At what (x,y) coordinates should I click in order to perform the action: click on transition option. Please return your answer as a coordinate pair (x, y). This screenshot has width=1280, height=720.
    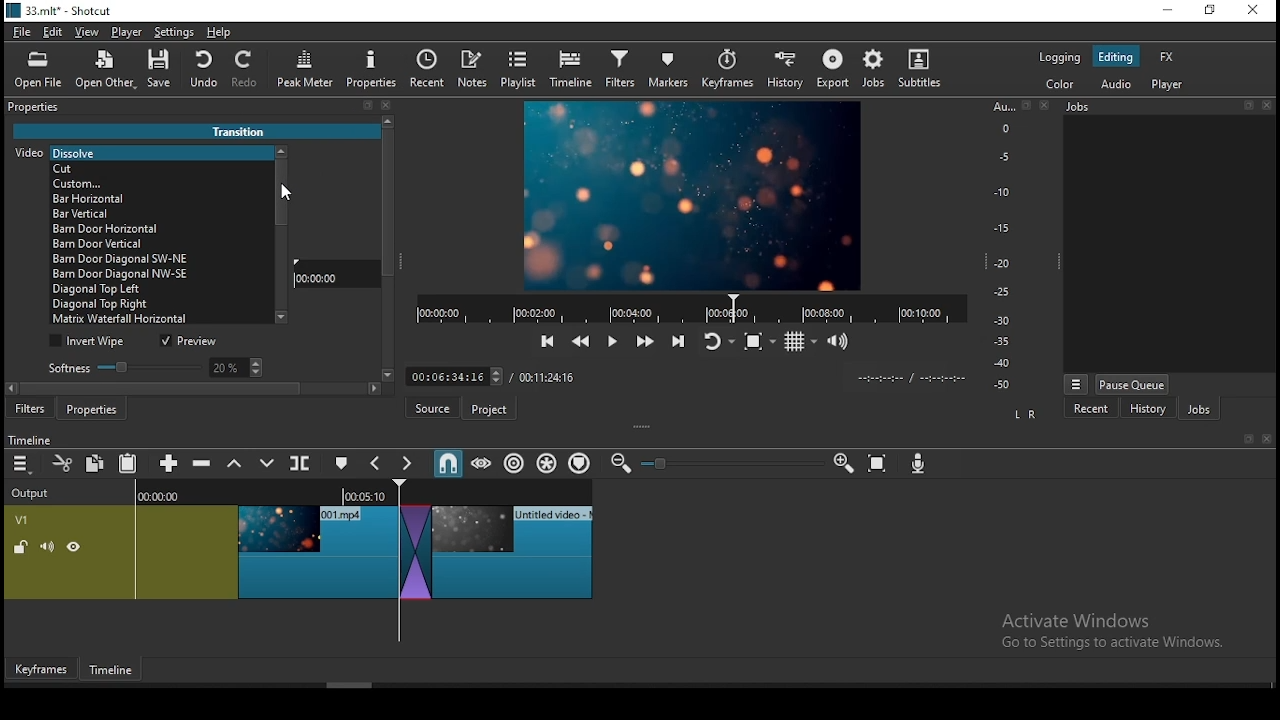
    Looking at the image, I should click on (163, 320).